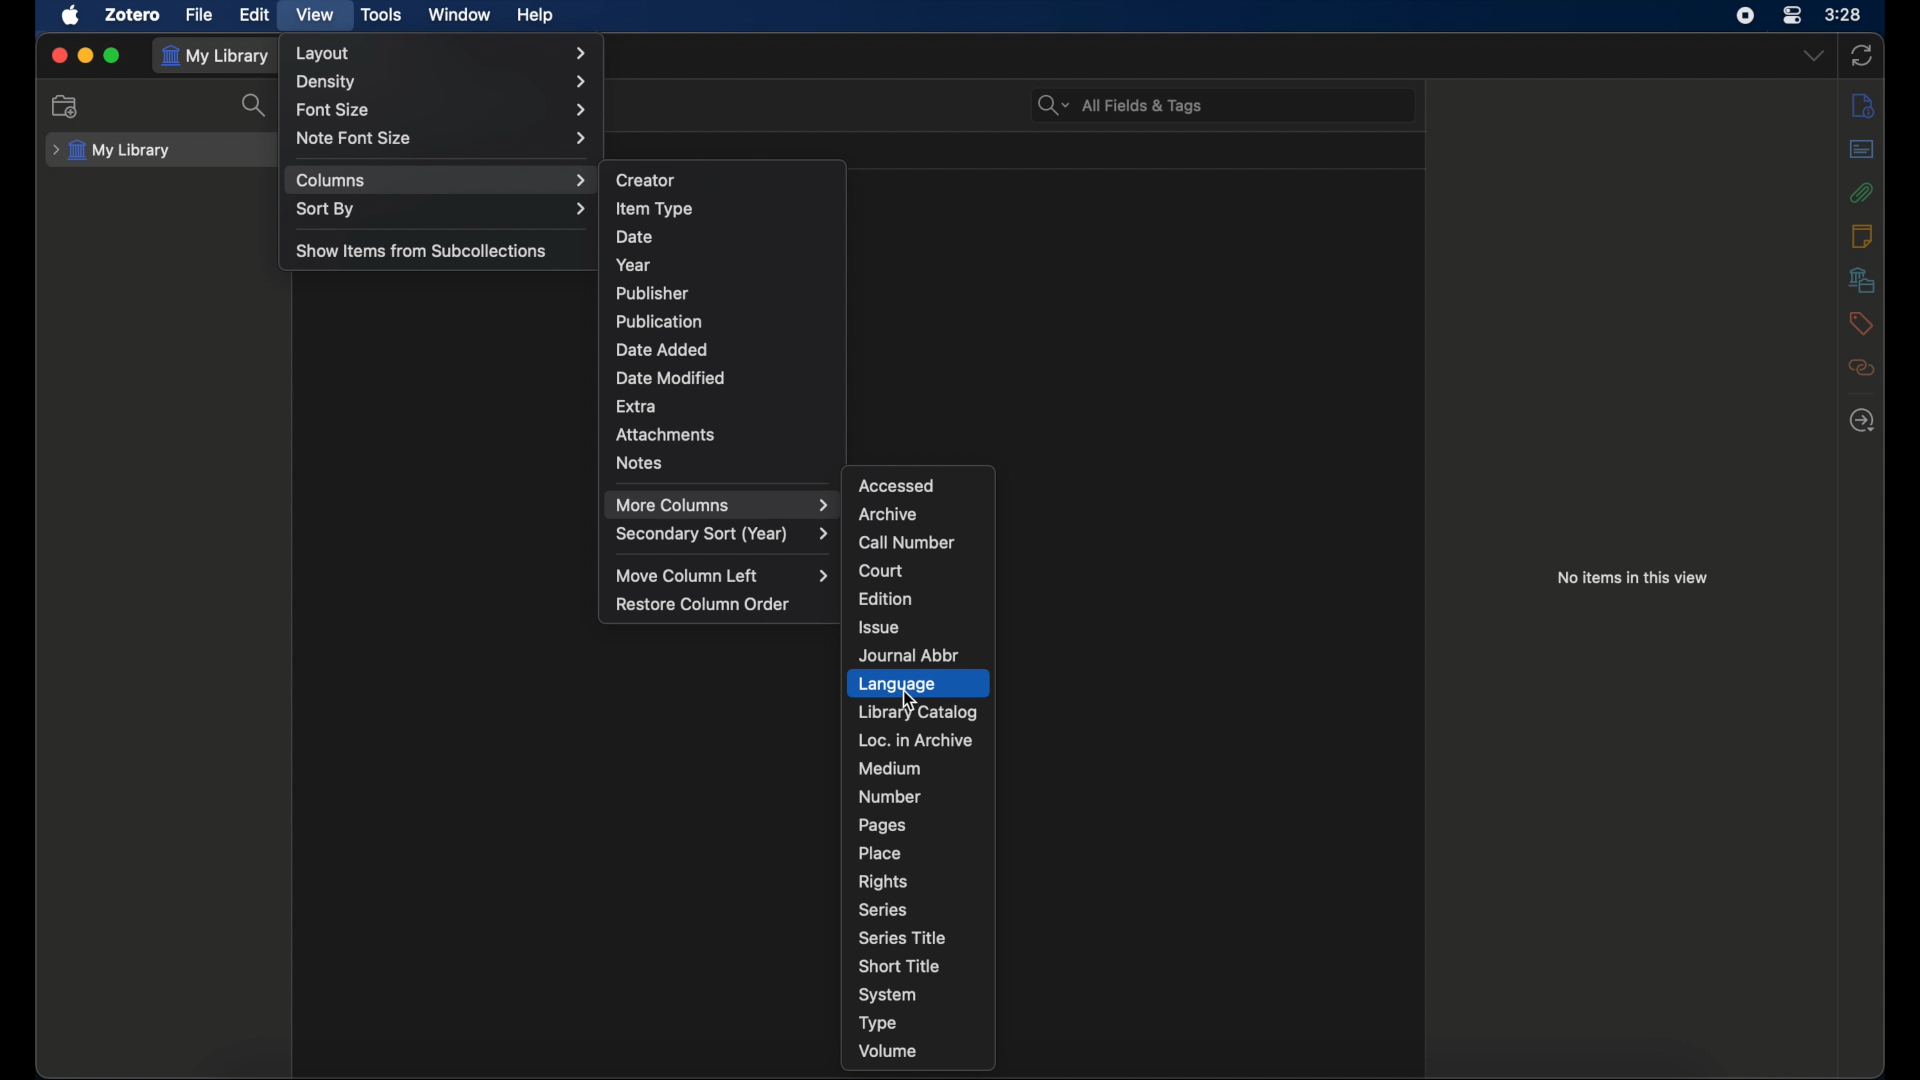 This screenshot has height=1080, width=1920. I want to click on Cursor, so click(914, 698).